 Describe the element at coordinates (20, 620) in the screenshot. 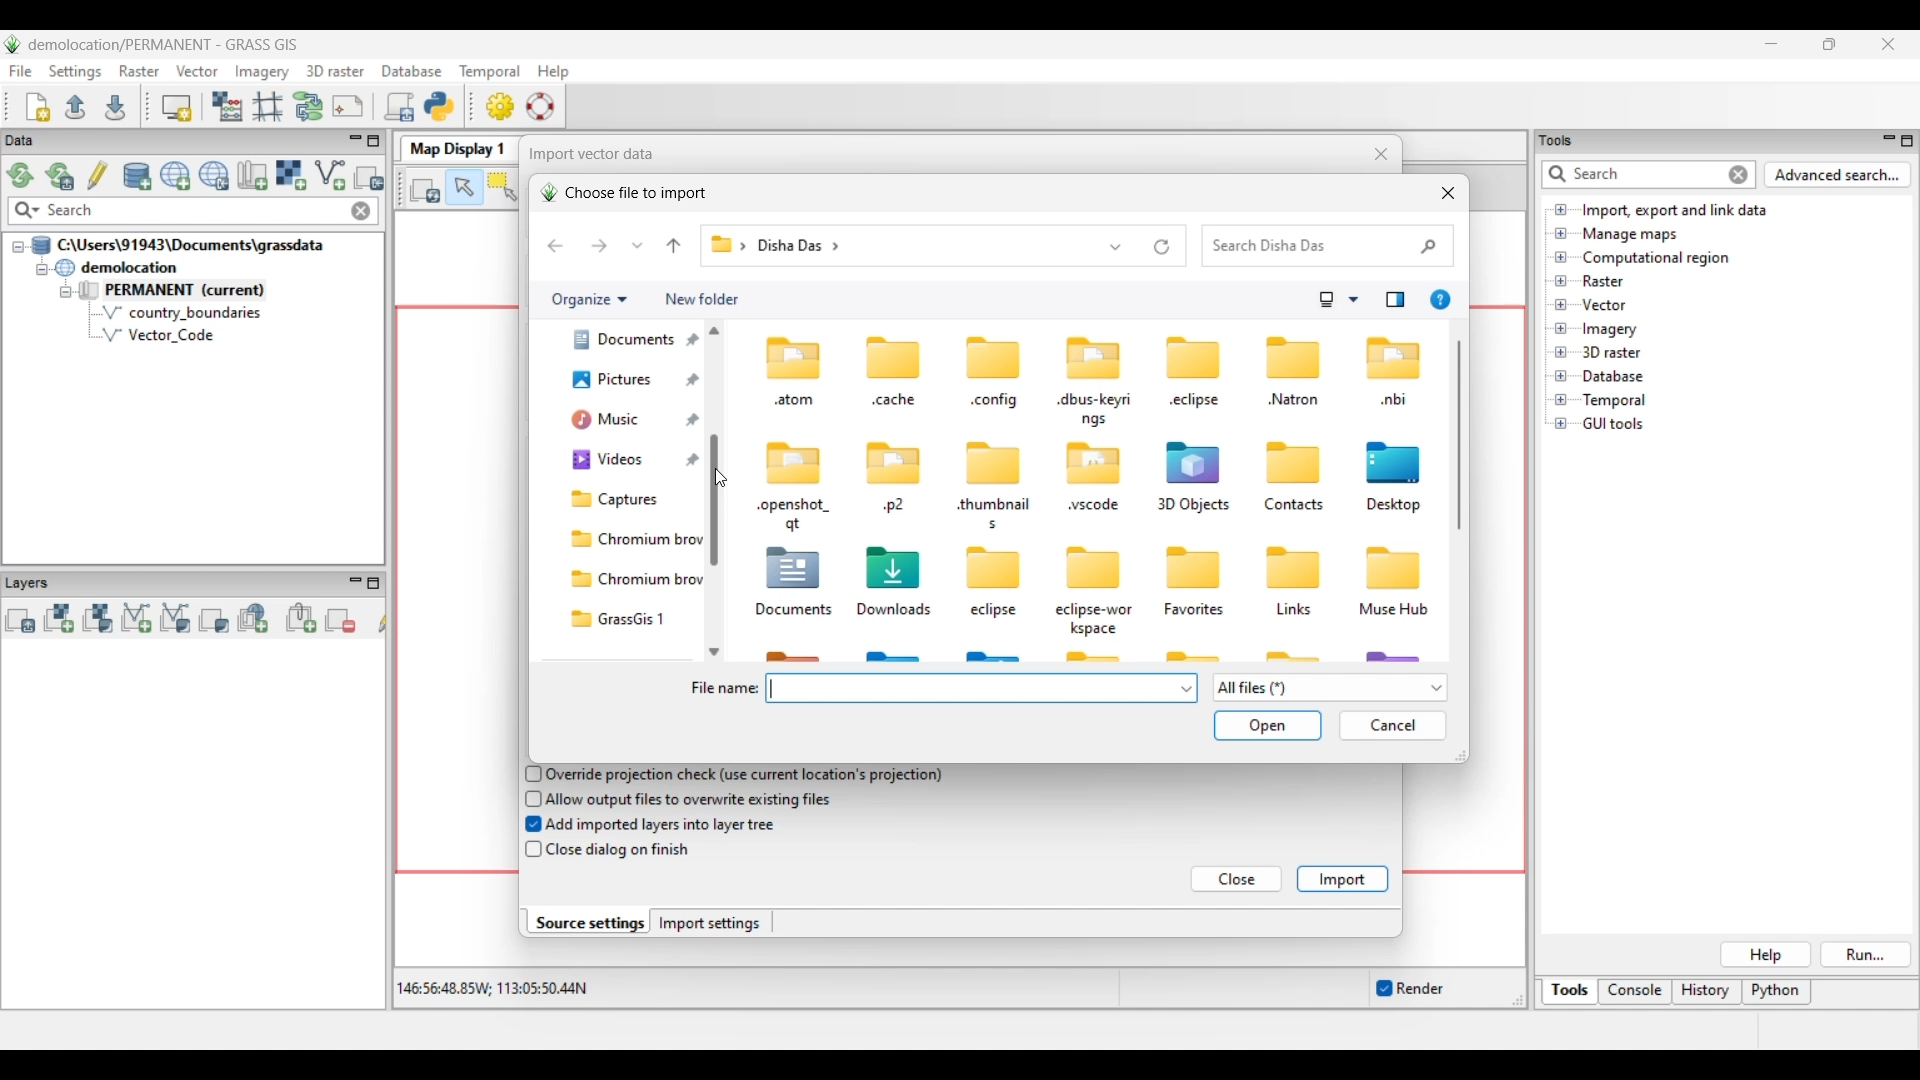

I see `Add multiple vector or raster map layers` at that location.